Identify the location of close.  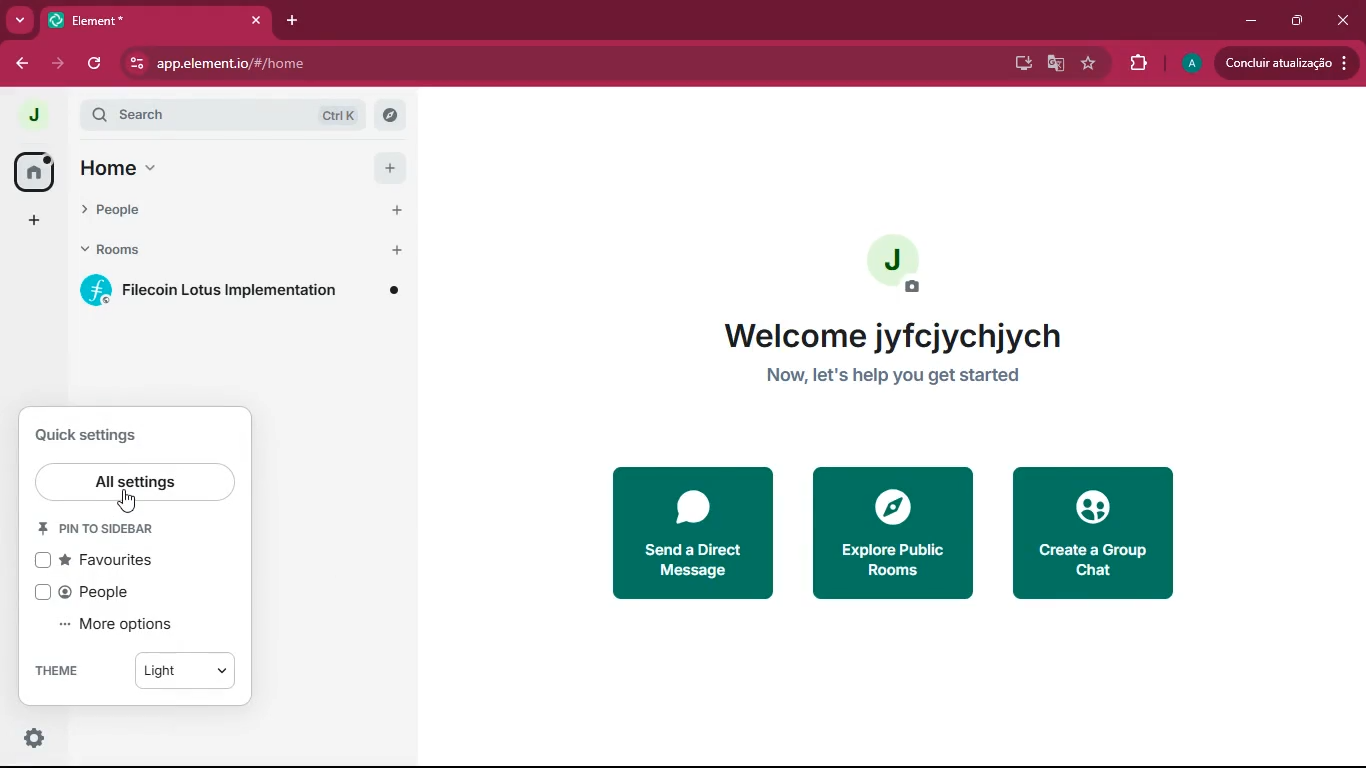
(258, 20).